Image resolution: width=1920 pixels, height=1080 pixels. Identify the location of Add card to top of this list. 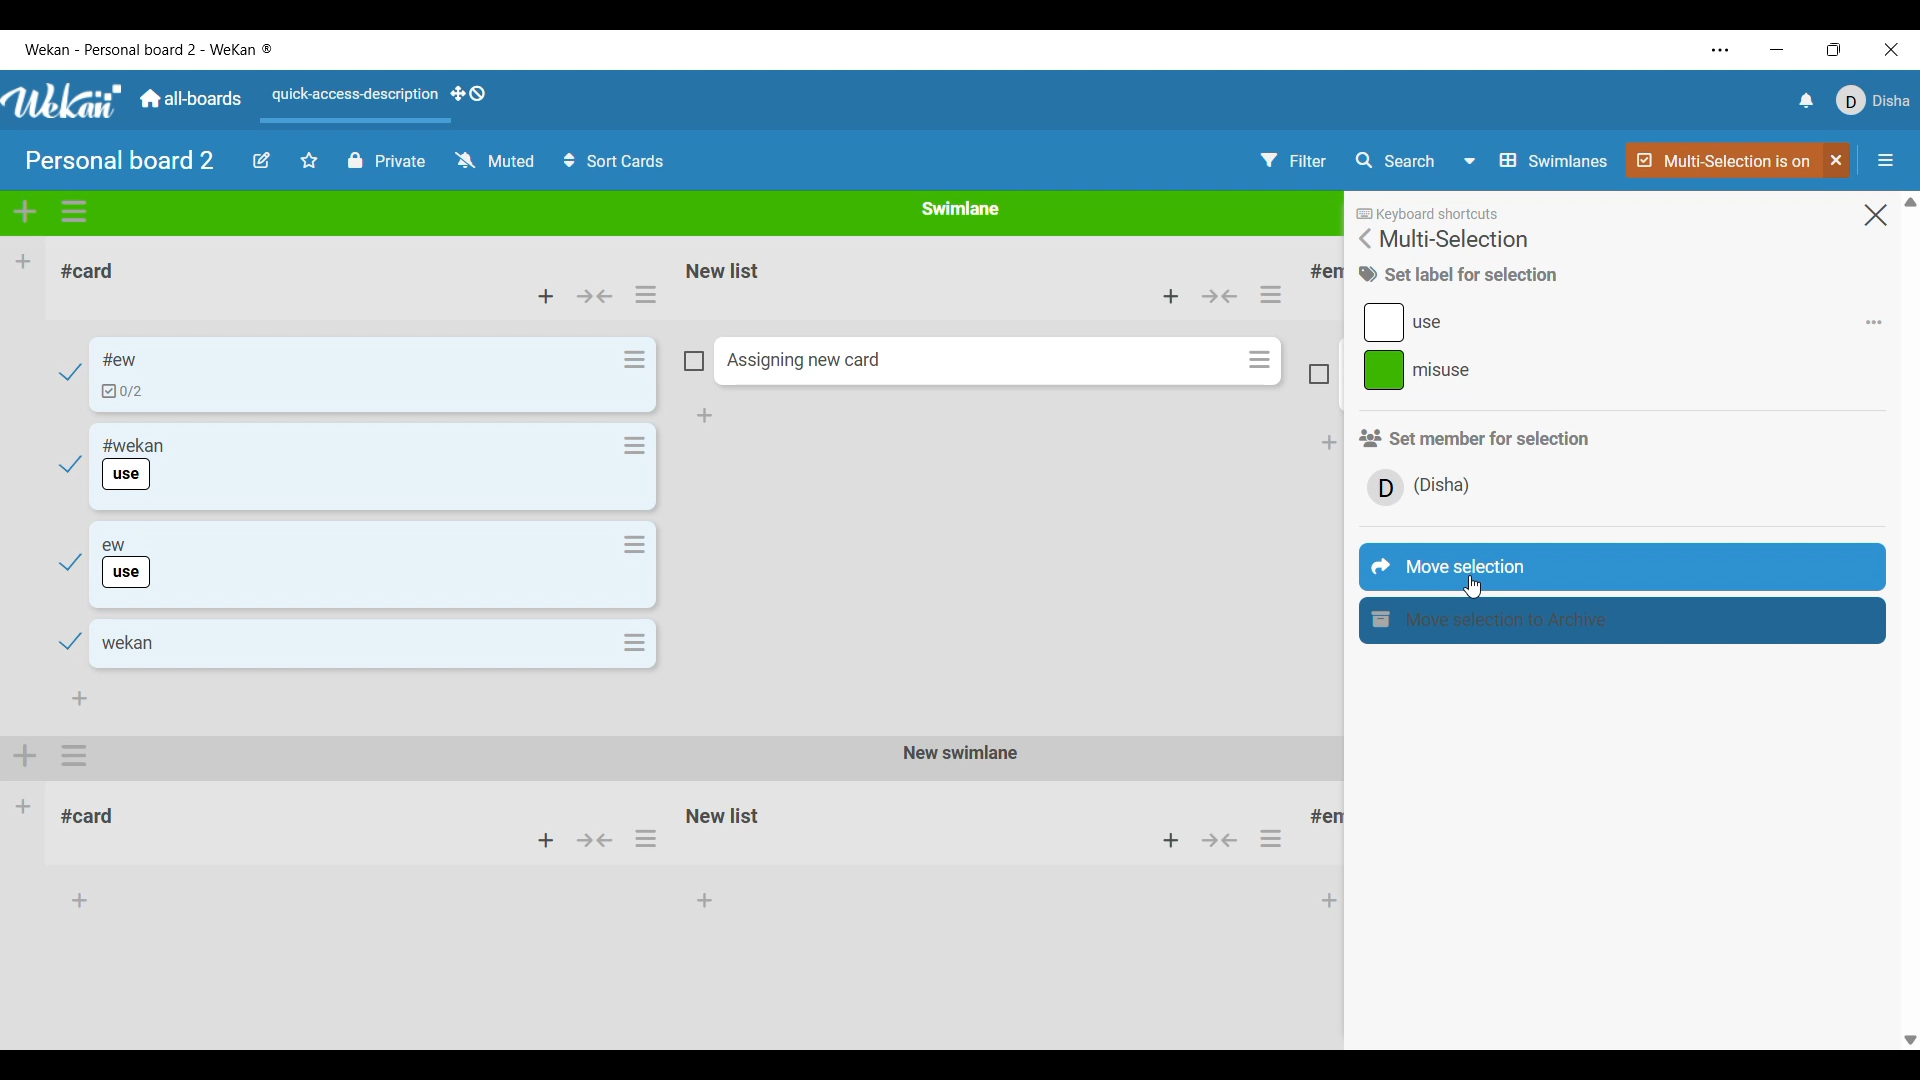
(1171, 296).